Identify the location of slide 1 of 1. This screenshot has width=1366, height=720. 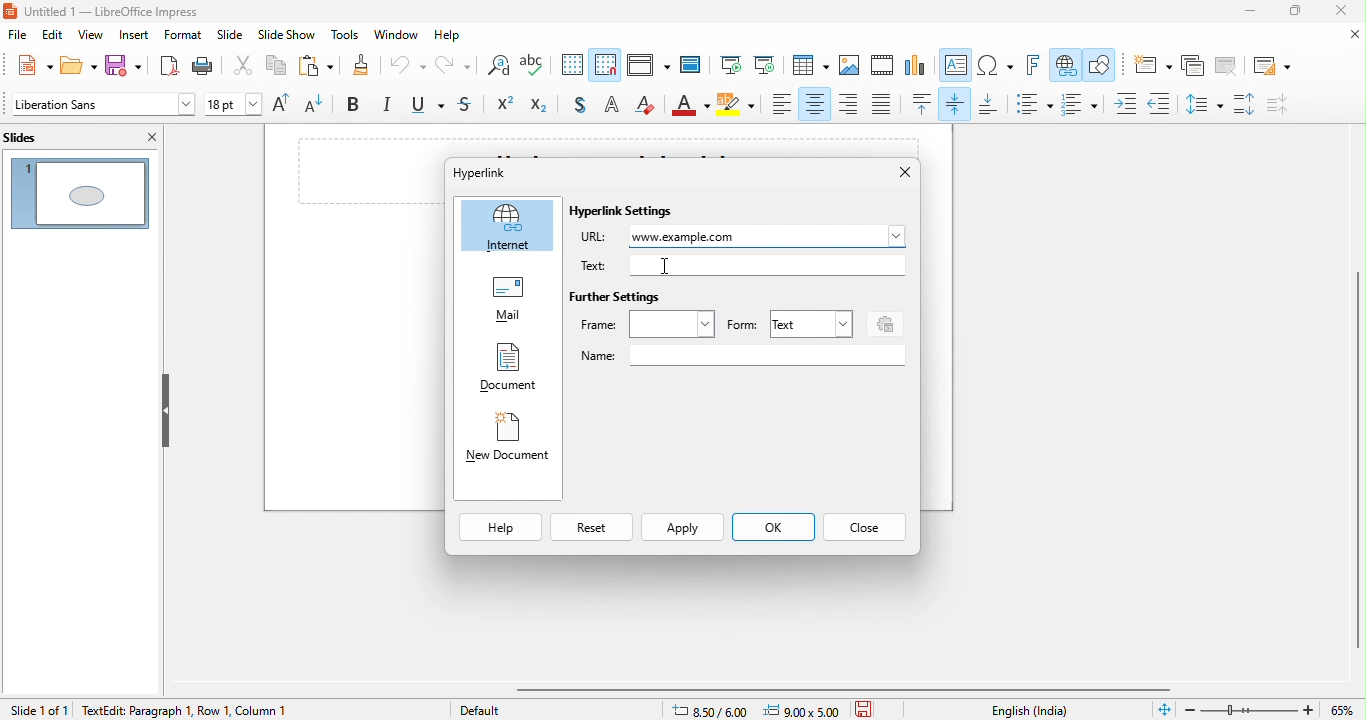
(38, 709).